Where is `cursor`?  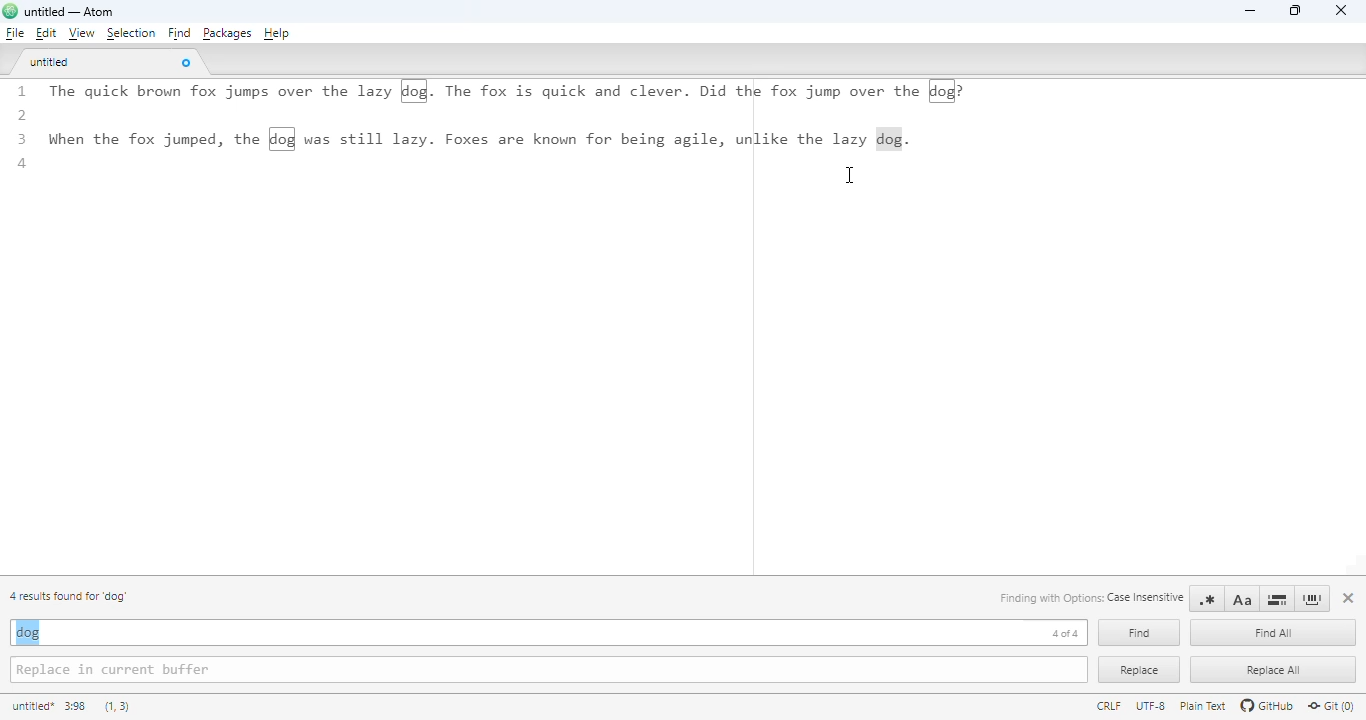
cursor is located at coordinates (850, 176).